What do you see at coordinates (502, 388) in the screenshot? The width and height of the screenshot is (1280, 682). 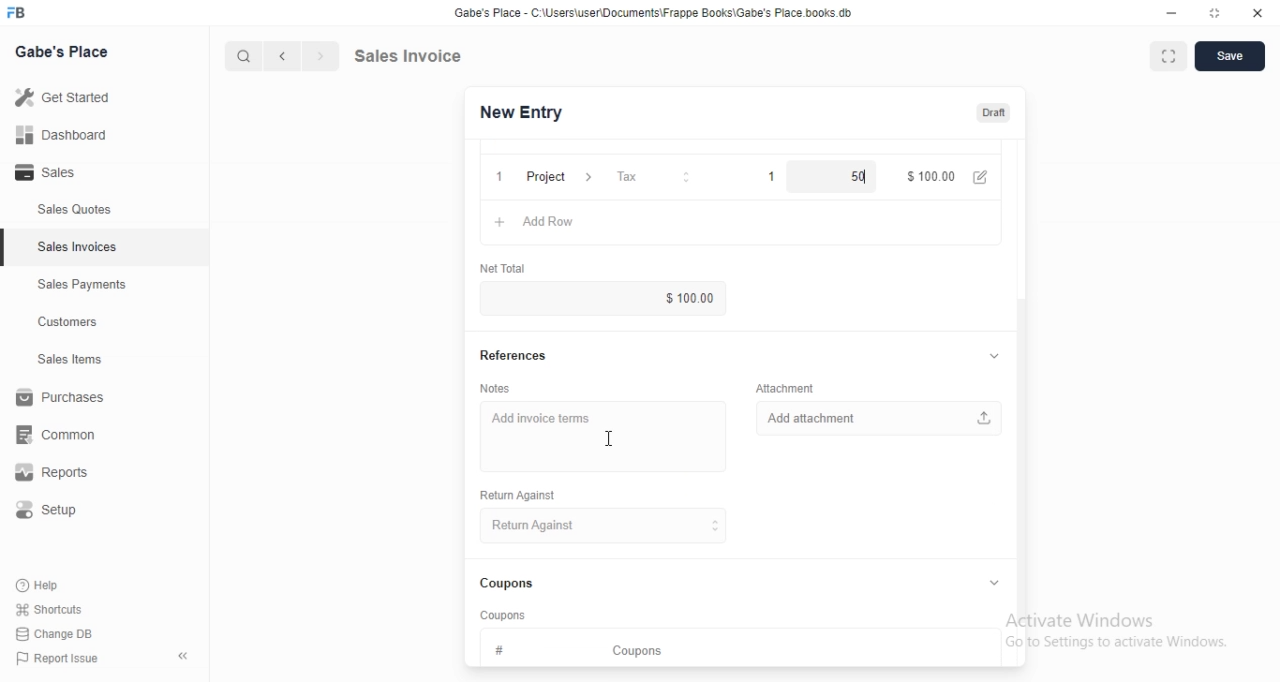 I see `Notes` at bounding box center [502, 388].